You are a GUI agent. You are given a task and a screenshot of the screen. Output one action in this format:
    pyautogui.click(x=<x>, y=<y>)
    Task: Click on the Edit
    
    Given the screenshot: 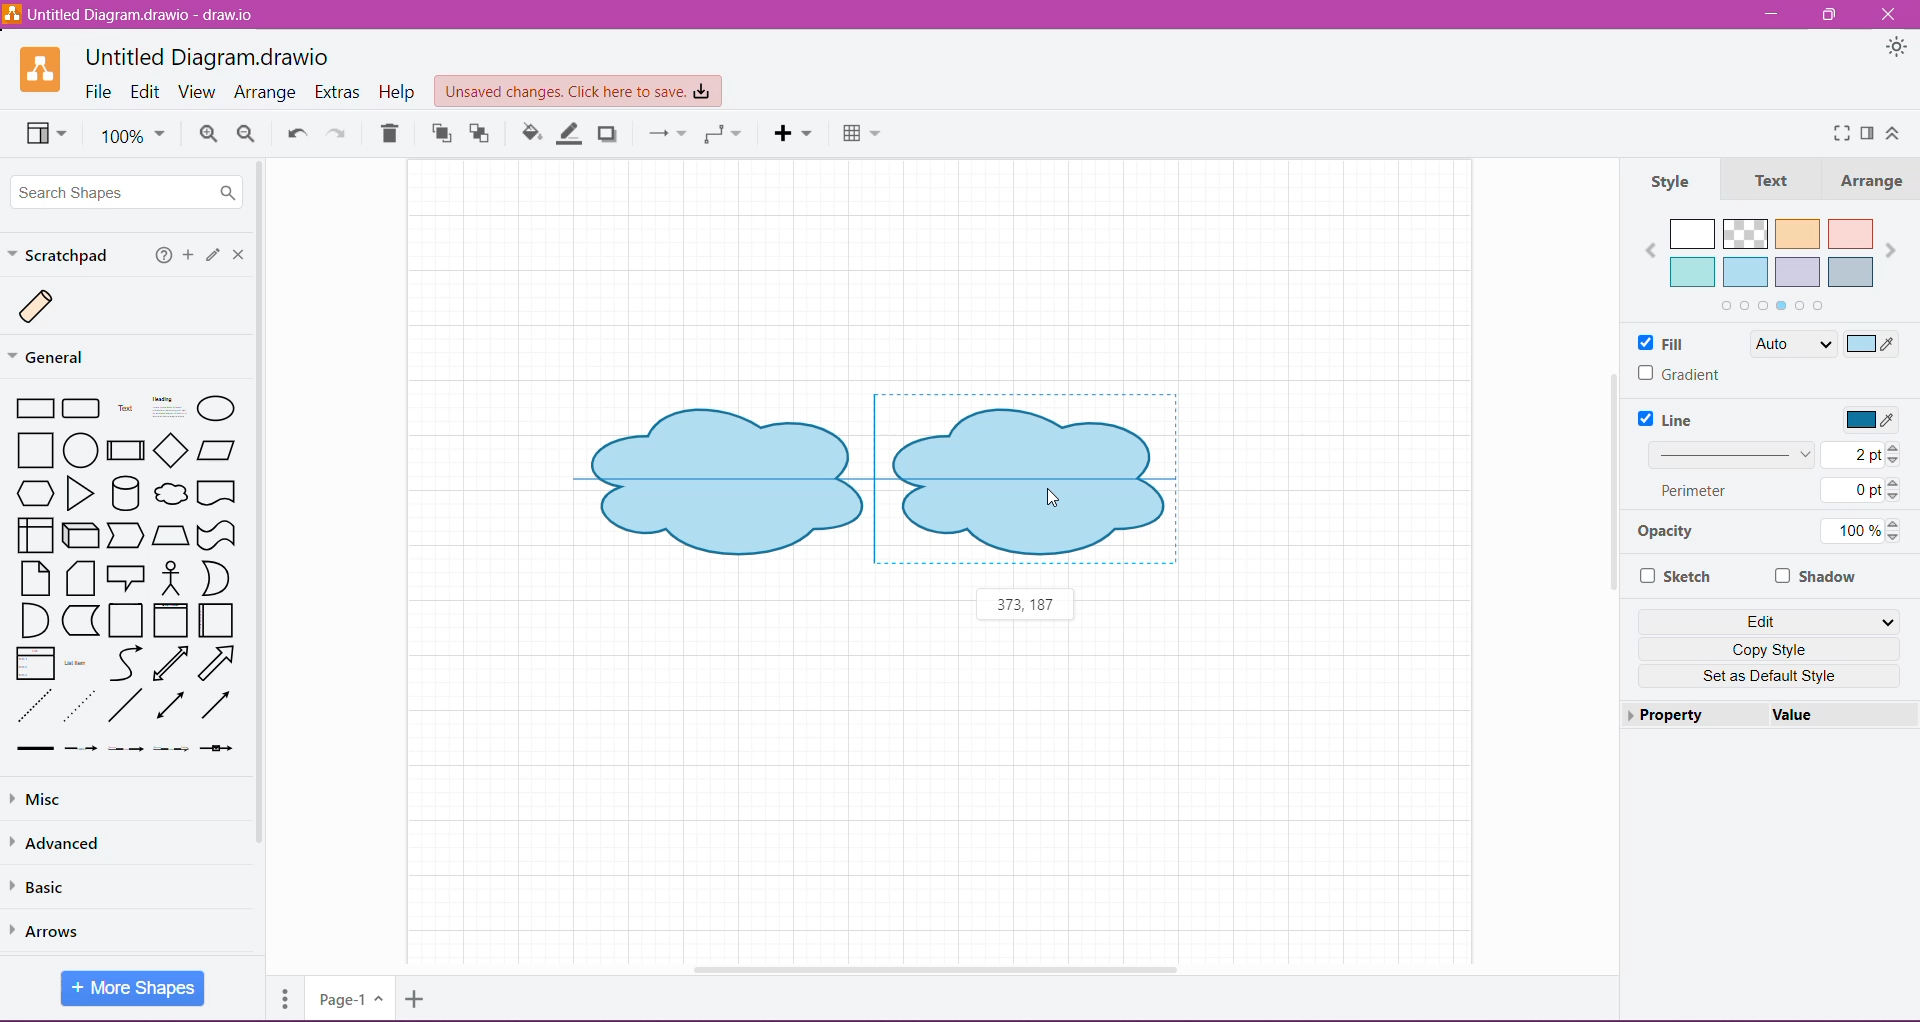 What is the action you would take?
    pyautogui.click(x=1769, y=621)
    